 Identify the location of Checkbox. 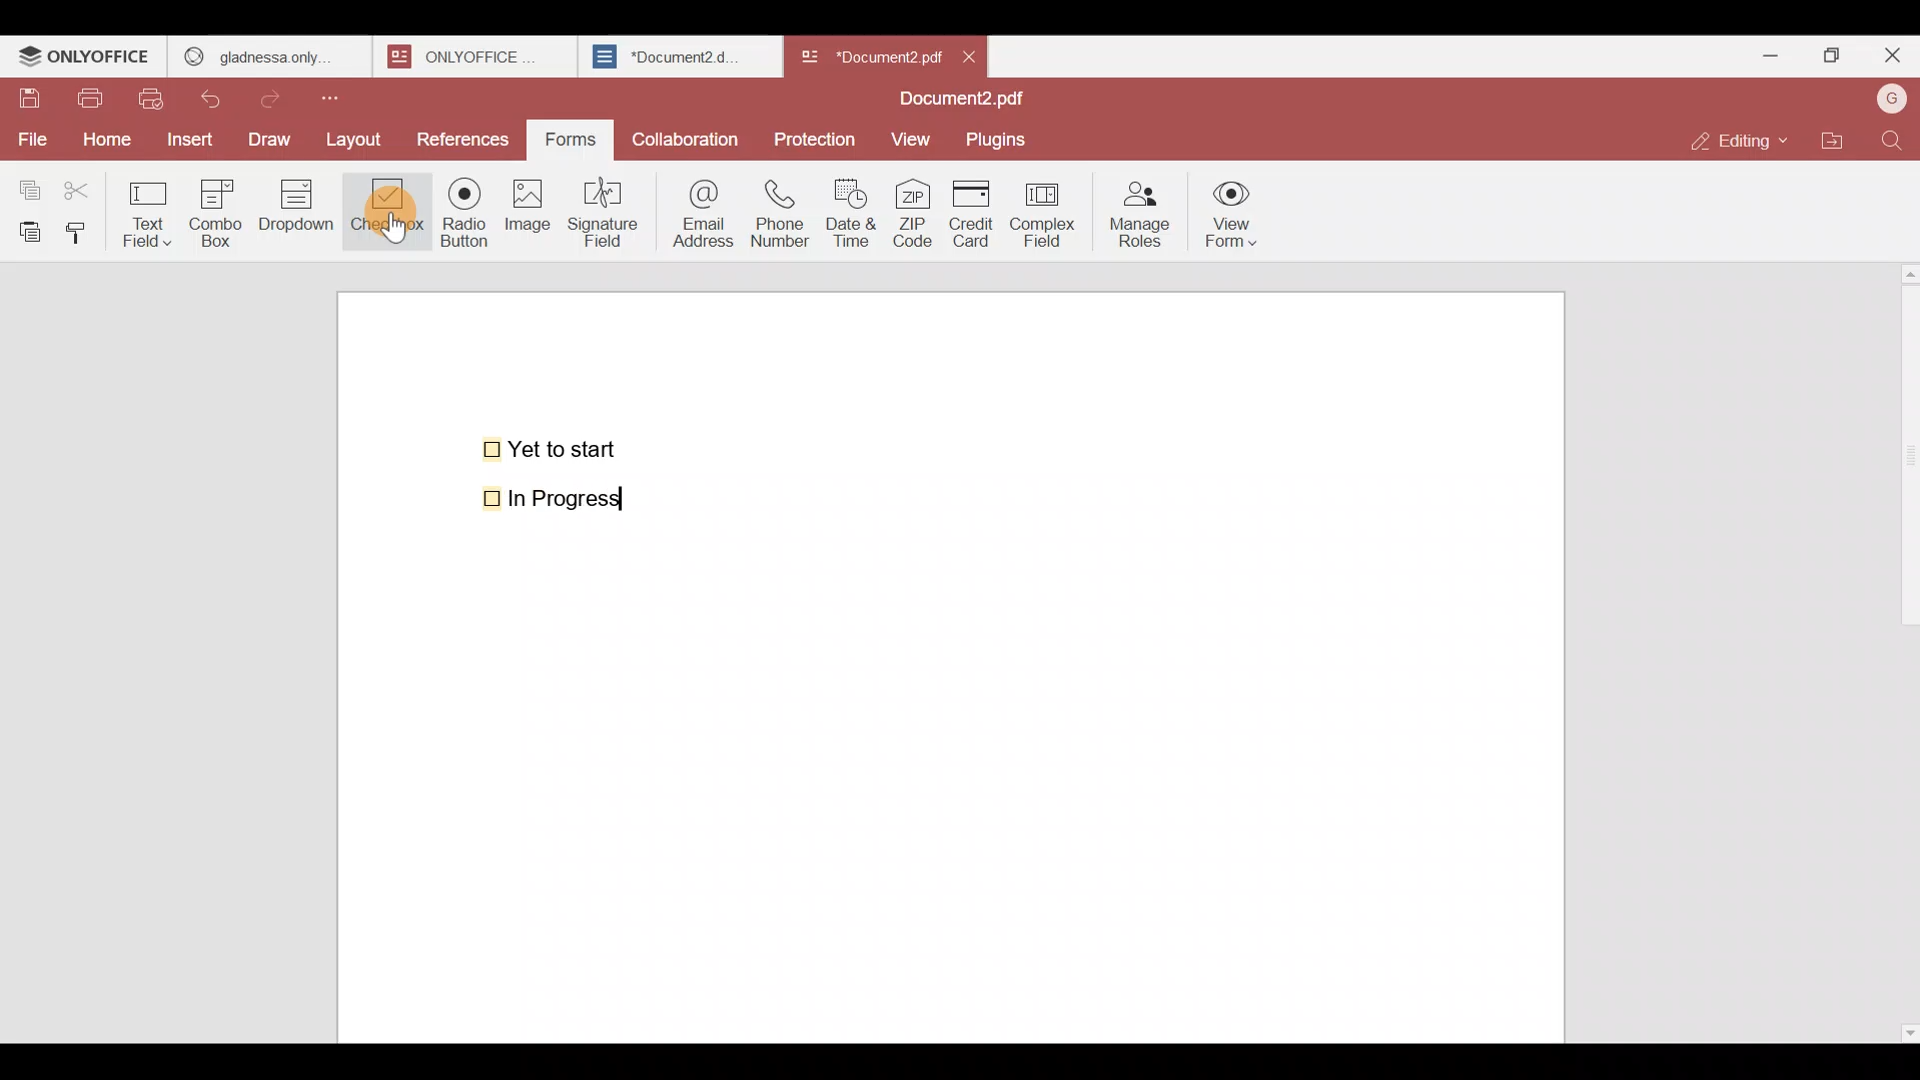
(383, 211).